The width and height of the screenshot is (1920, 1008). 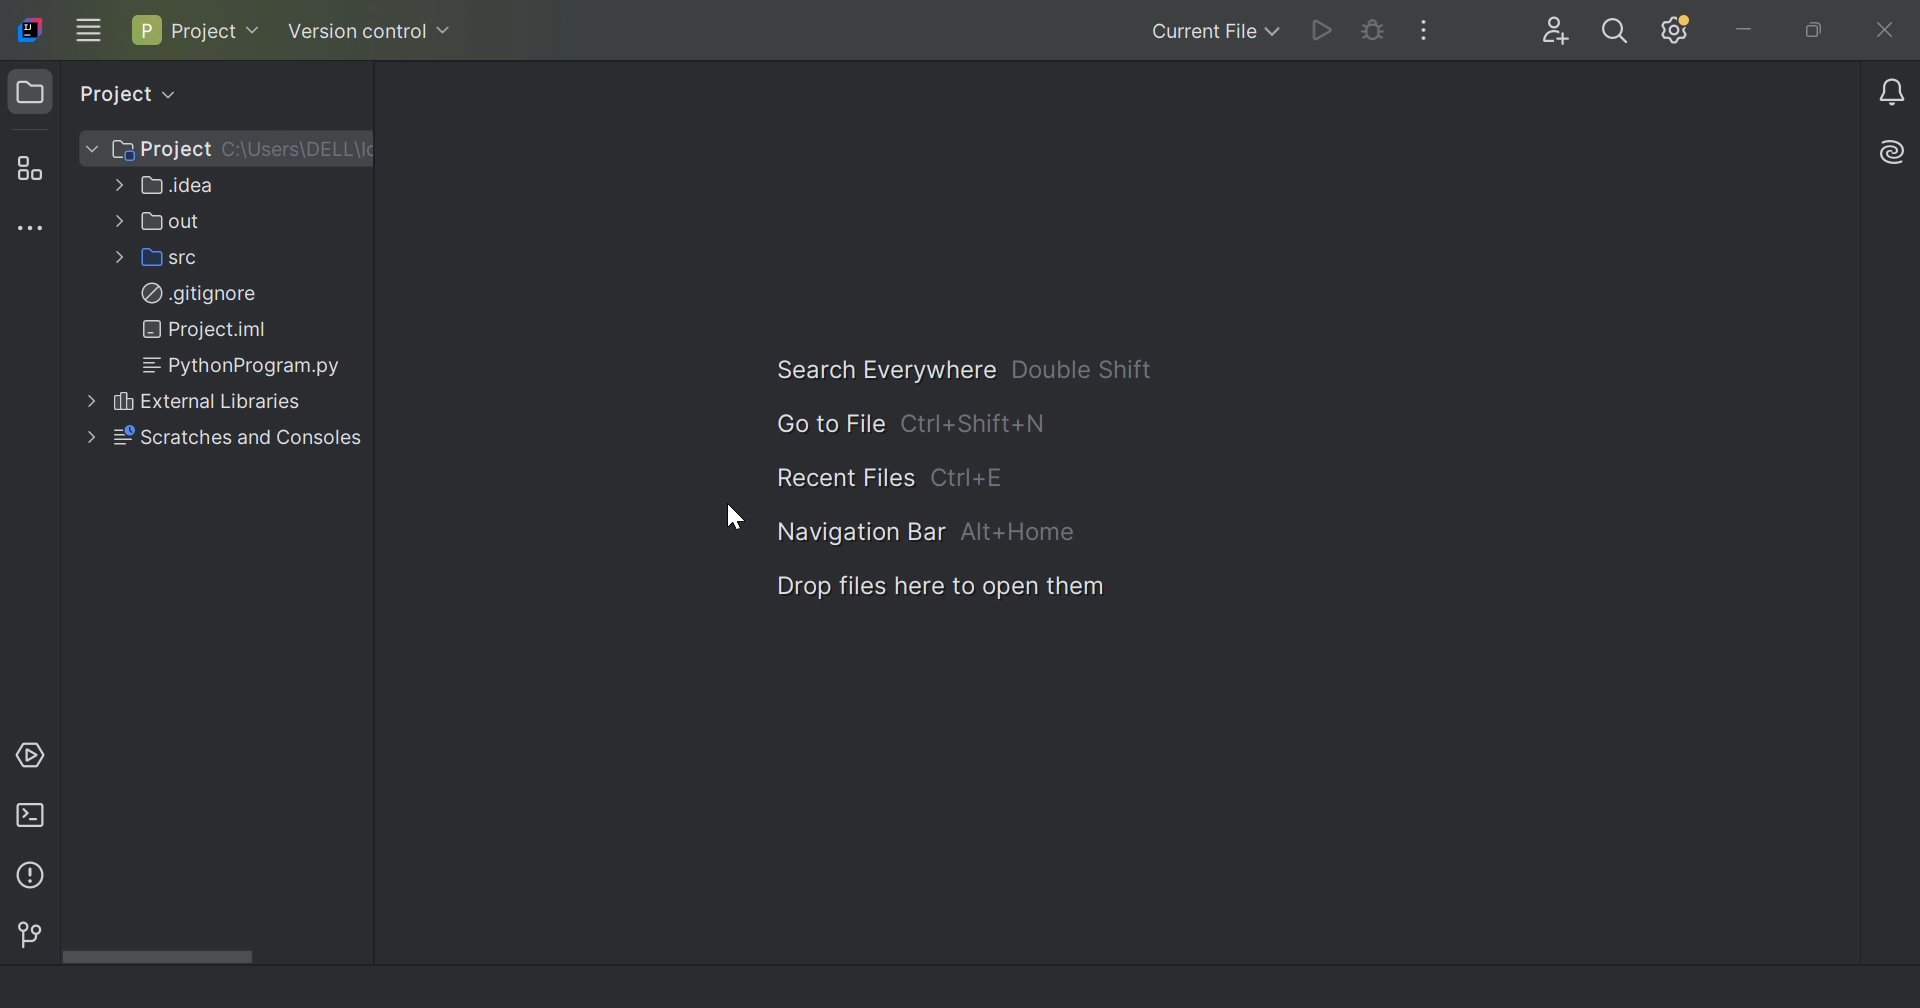 I want to click on Scratches and controls, so click(x=223, y=437).